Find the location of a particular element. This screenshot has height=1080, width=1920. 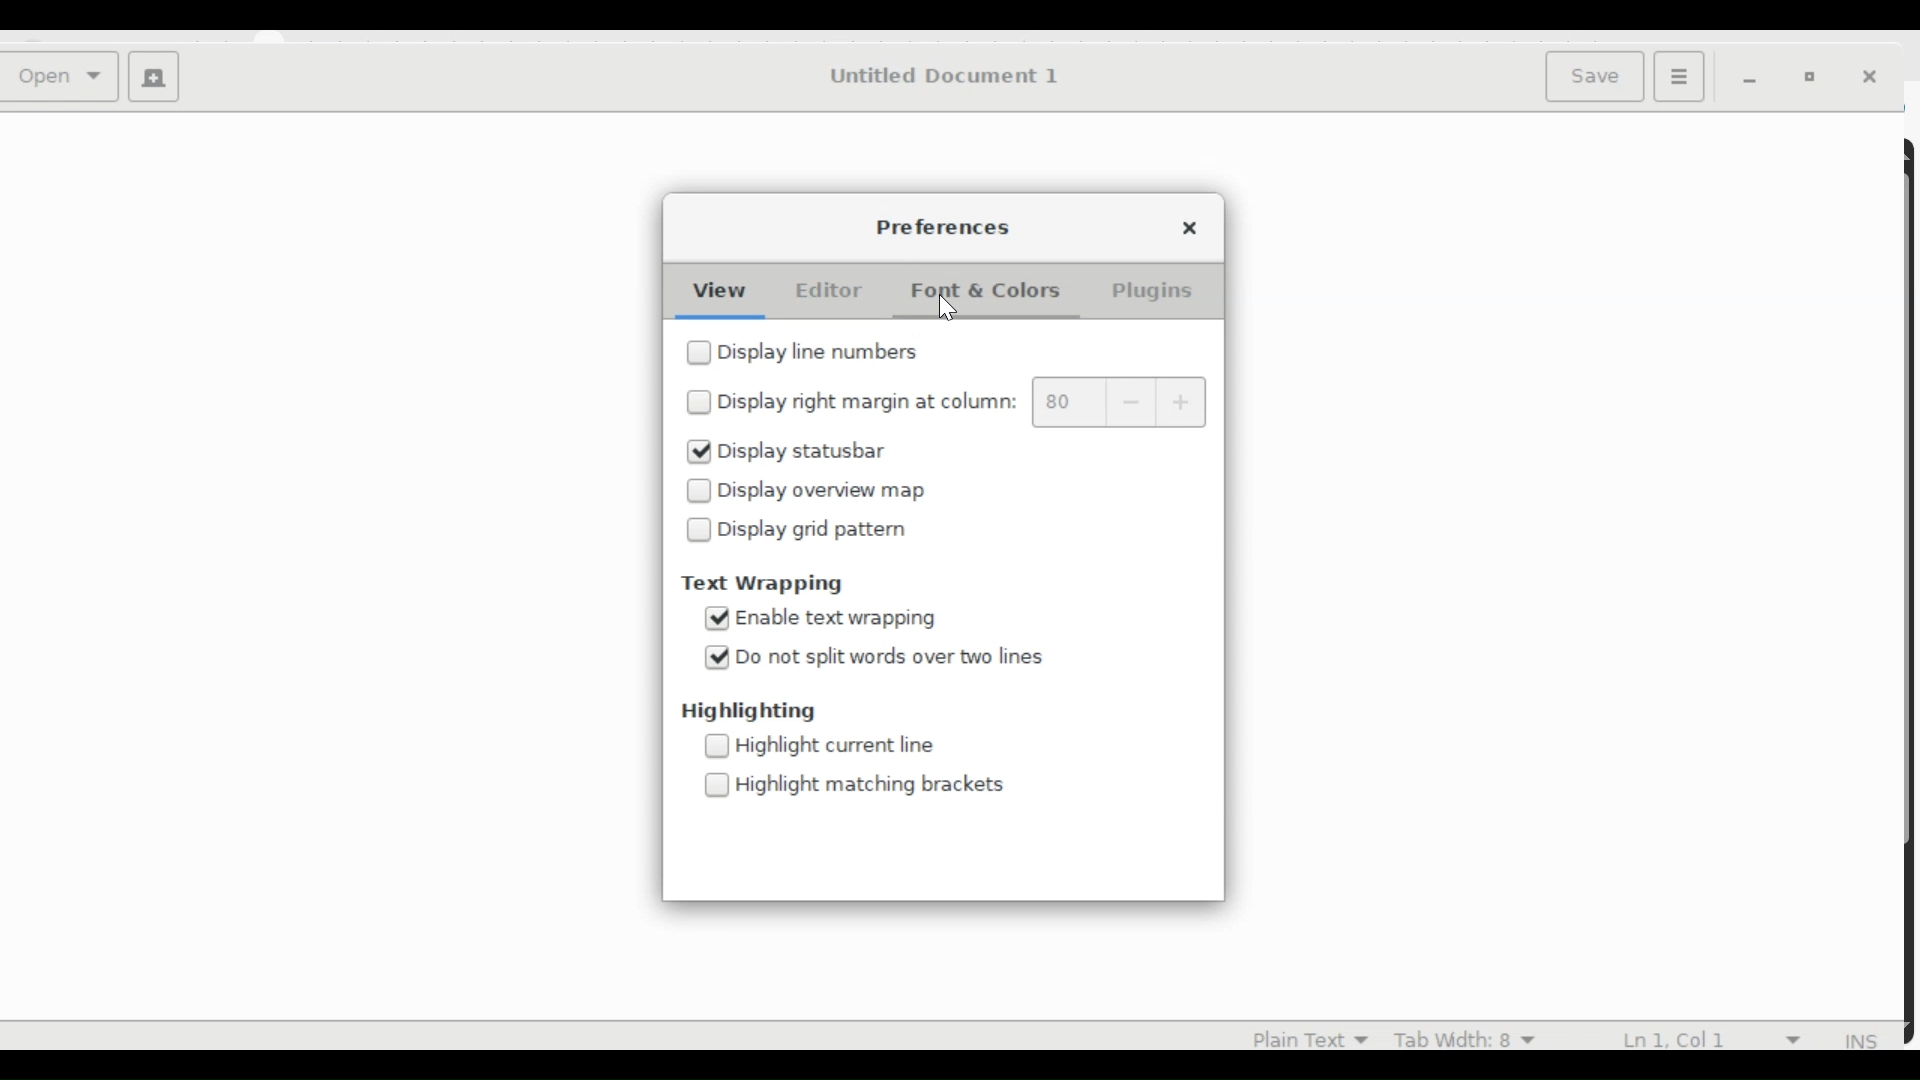

Highlight matching brackets is located at coordinates (873, 785).